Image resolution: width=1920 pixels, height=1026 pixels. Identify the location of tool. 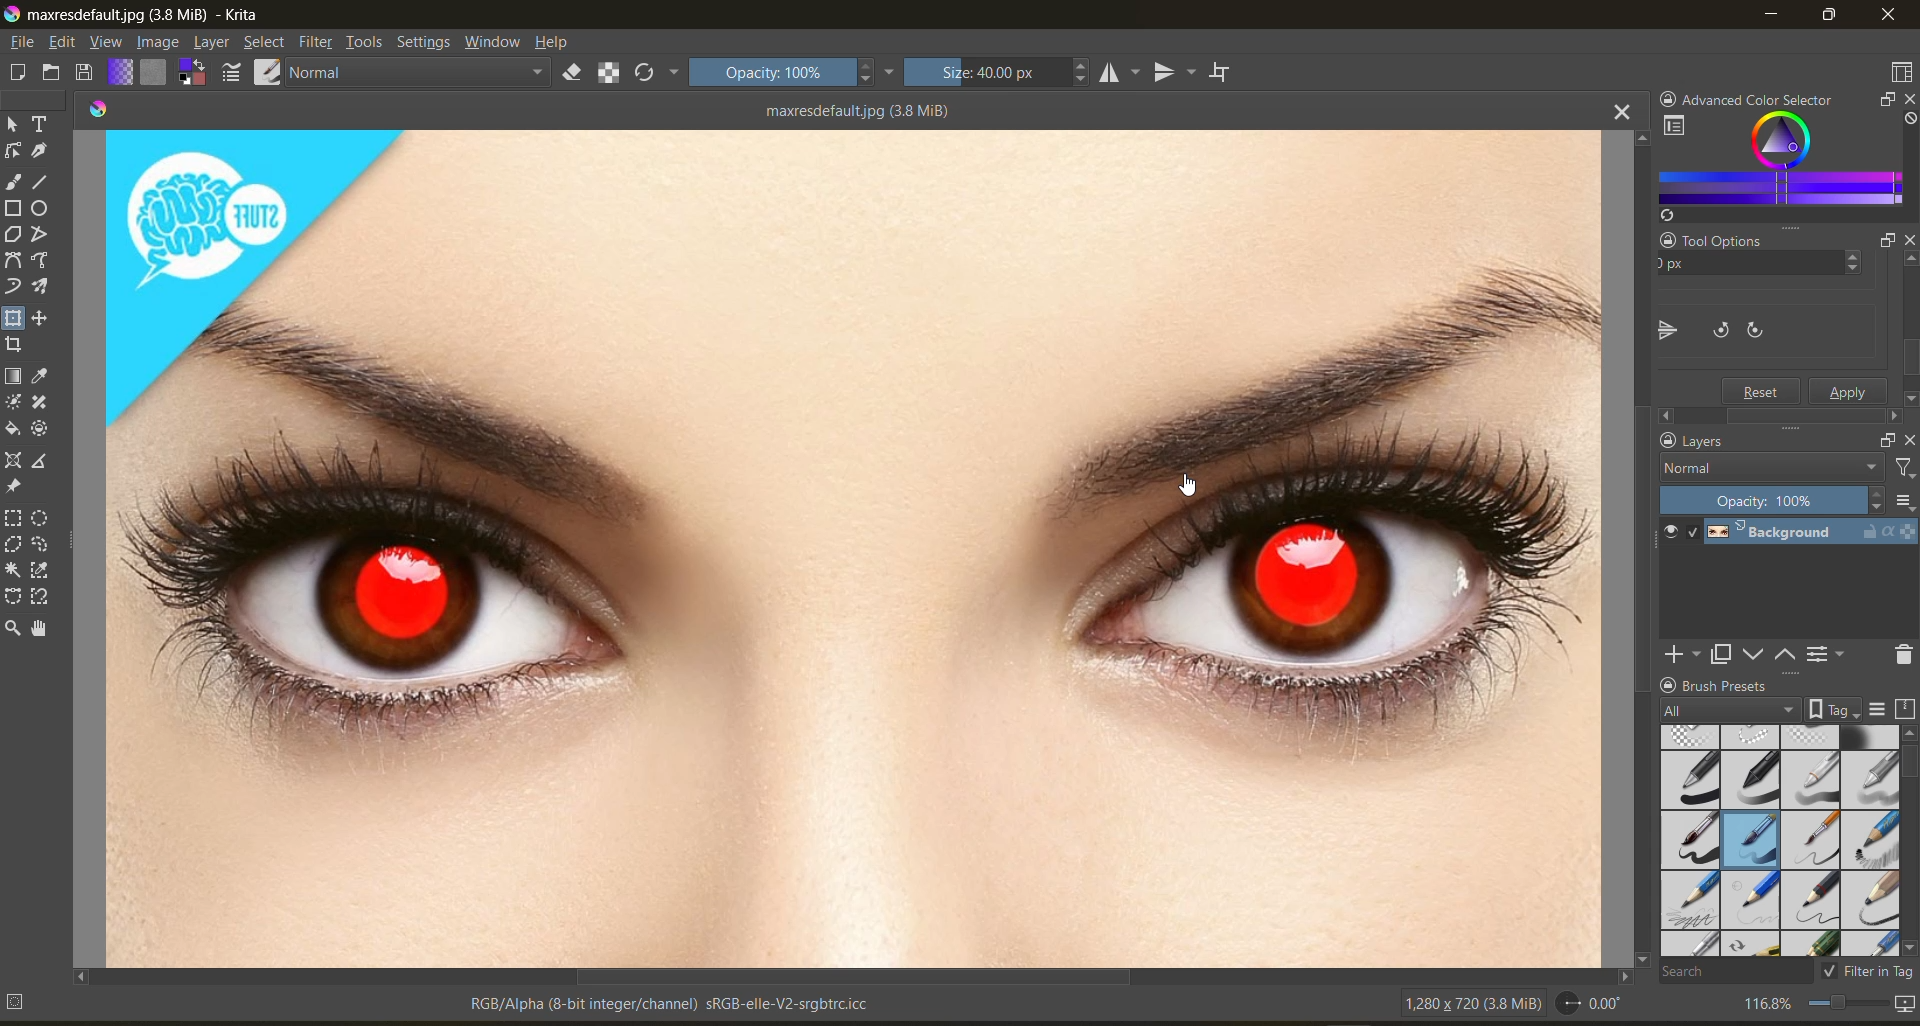
(12, 488).